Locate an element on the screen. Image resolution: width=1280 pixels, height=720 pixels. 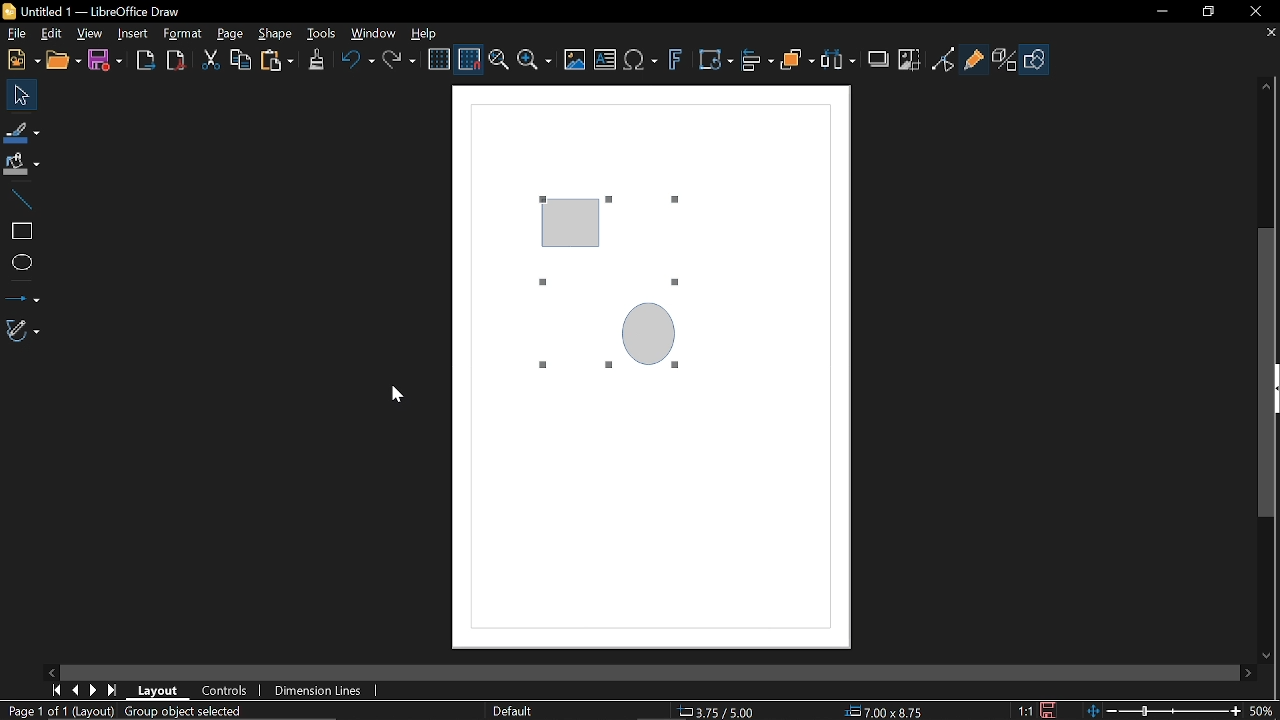
Format is located at coordinates (183, 34).